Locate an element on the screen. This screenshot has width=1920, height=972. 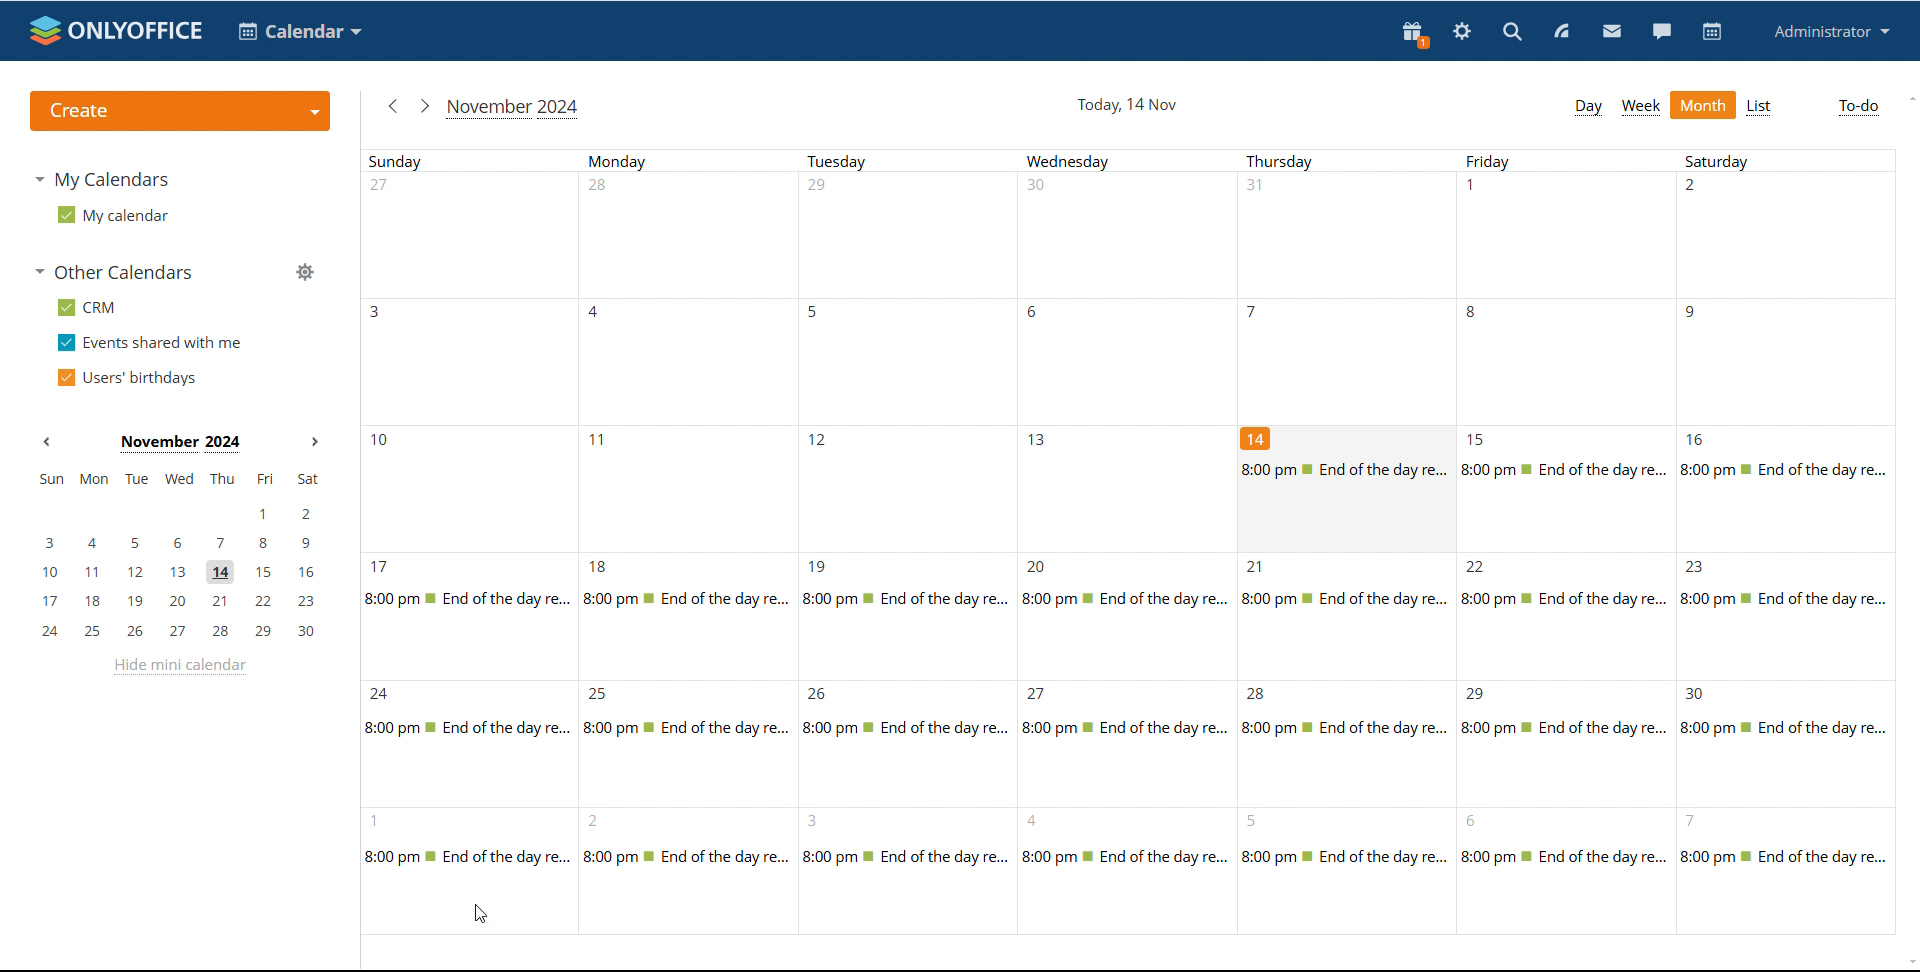
scroll down is located at coordinates (1908, 961).